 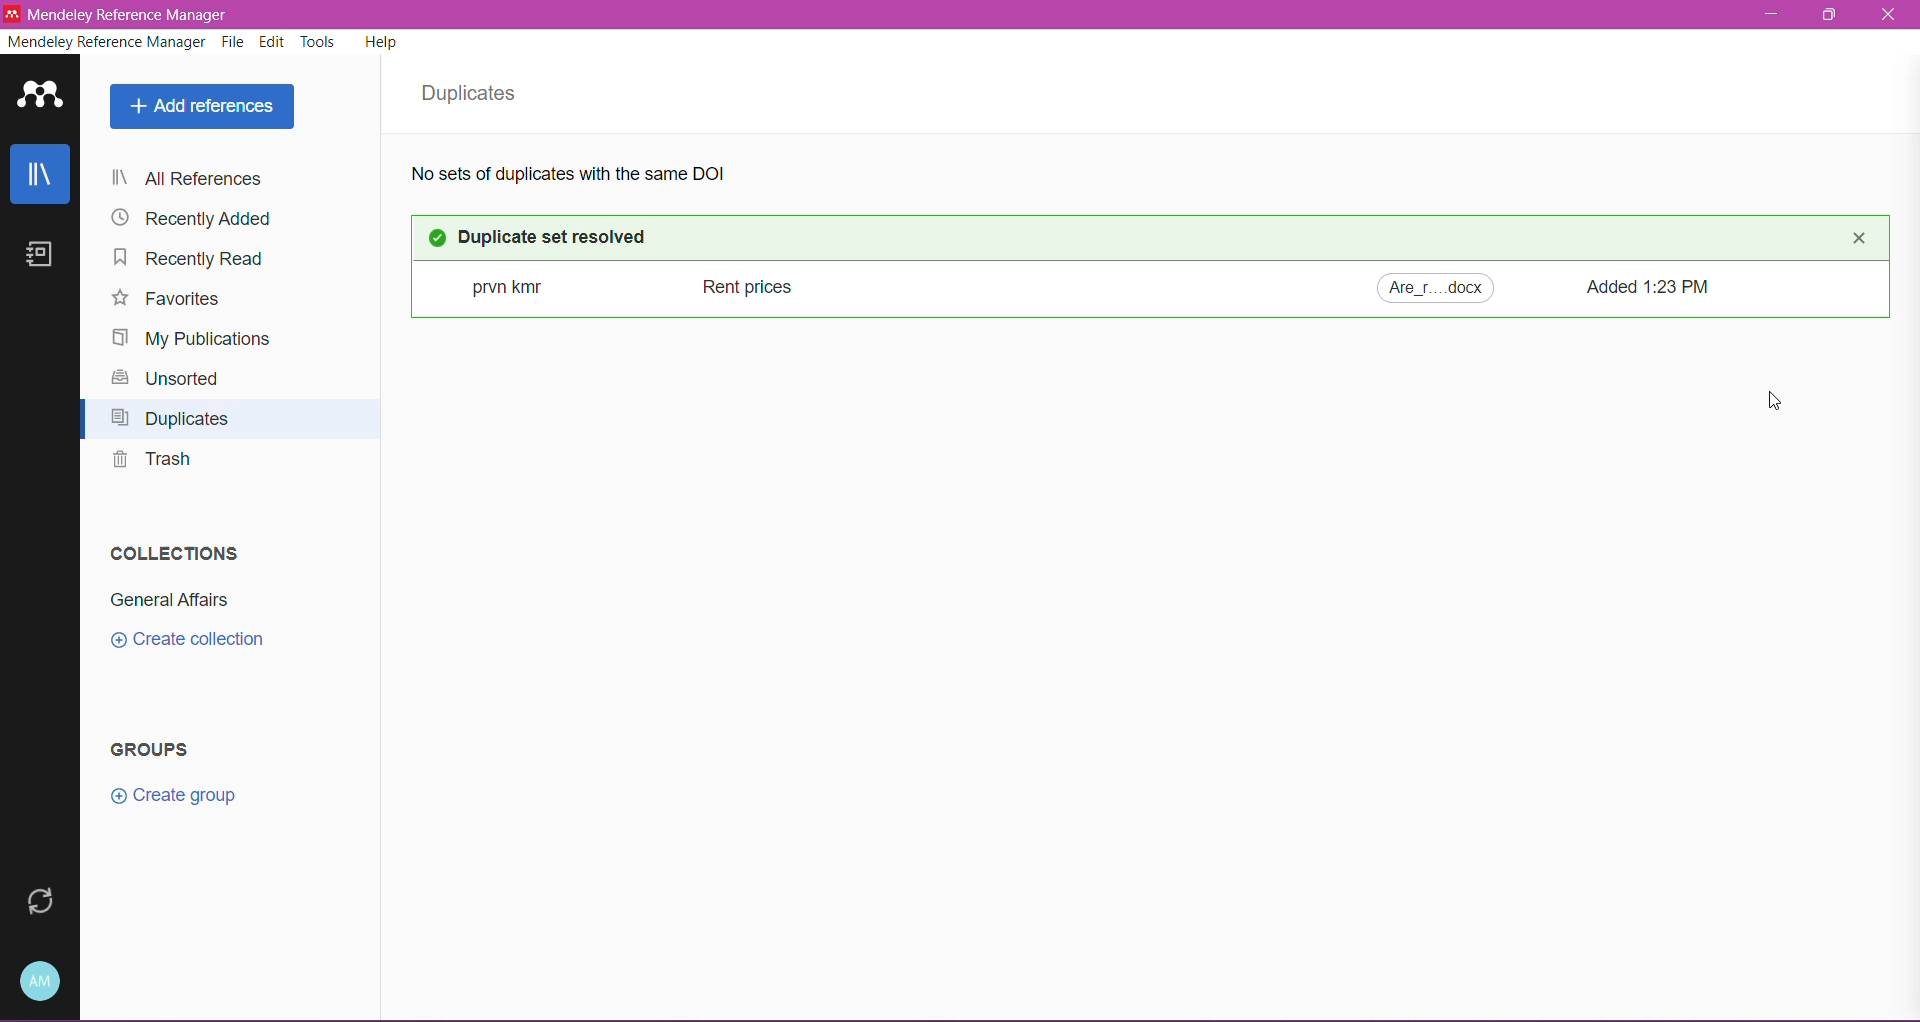 I want to click on added time, so click(x=1654, y=285).